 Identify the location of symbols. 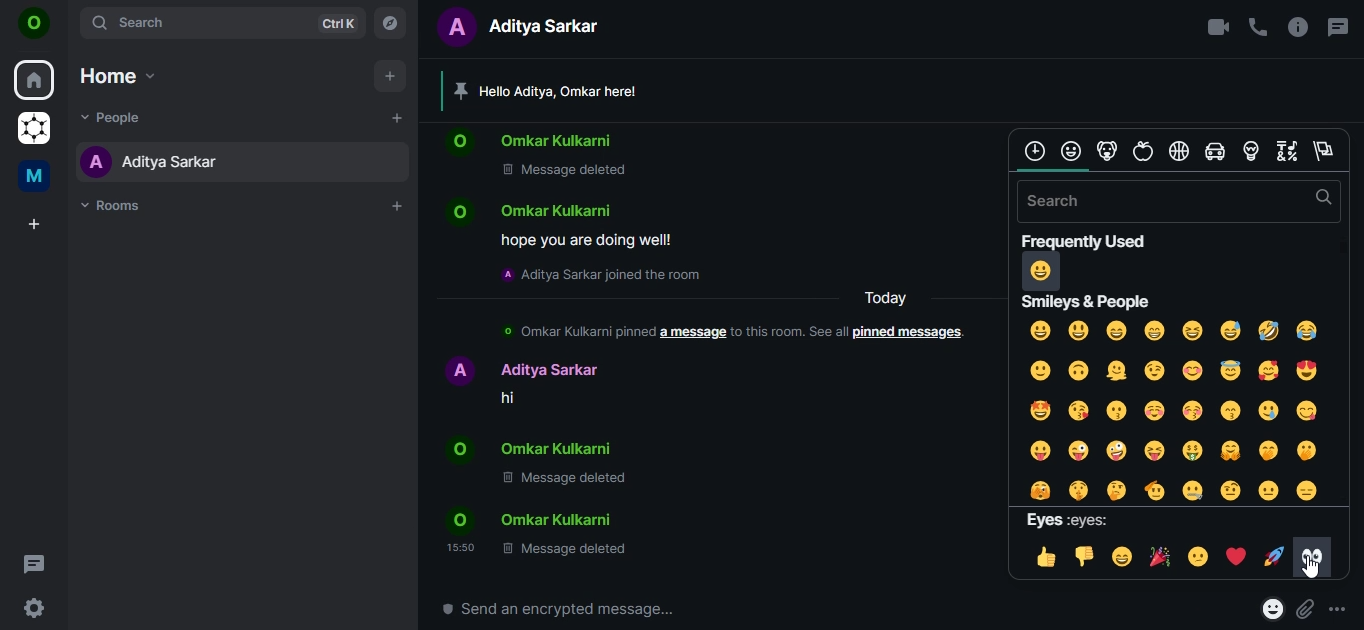
(1285, 152).